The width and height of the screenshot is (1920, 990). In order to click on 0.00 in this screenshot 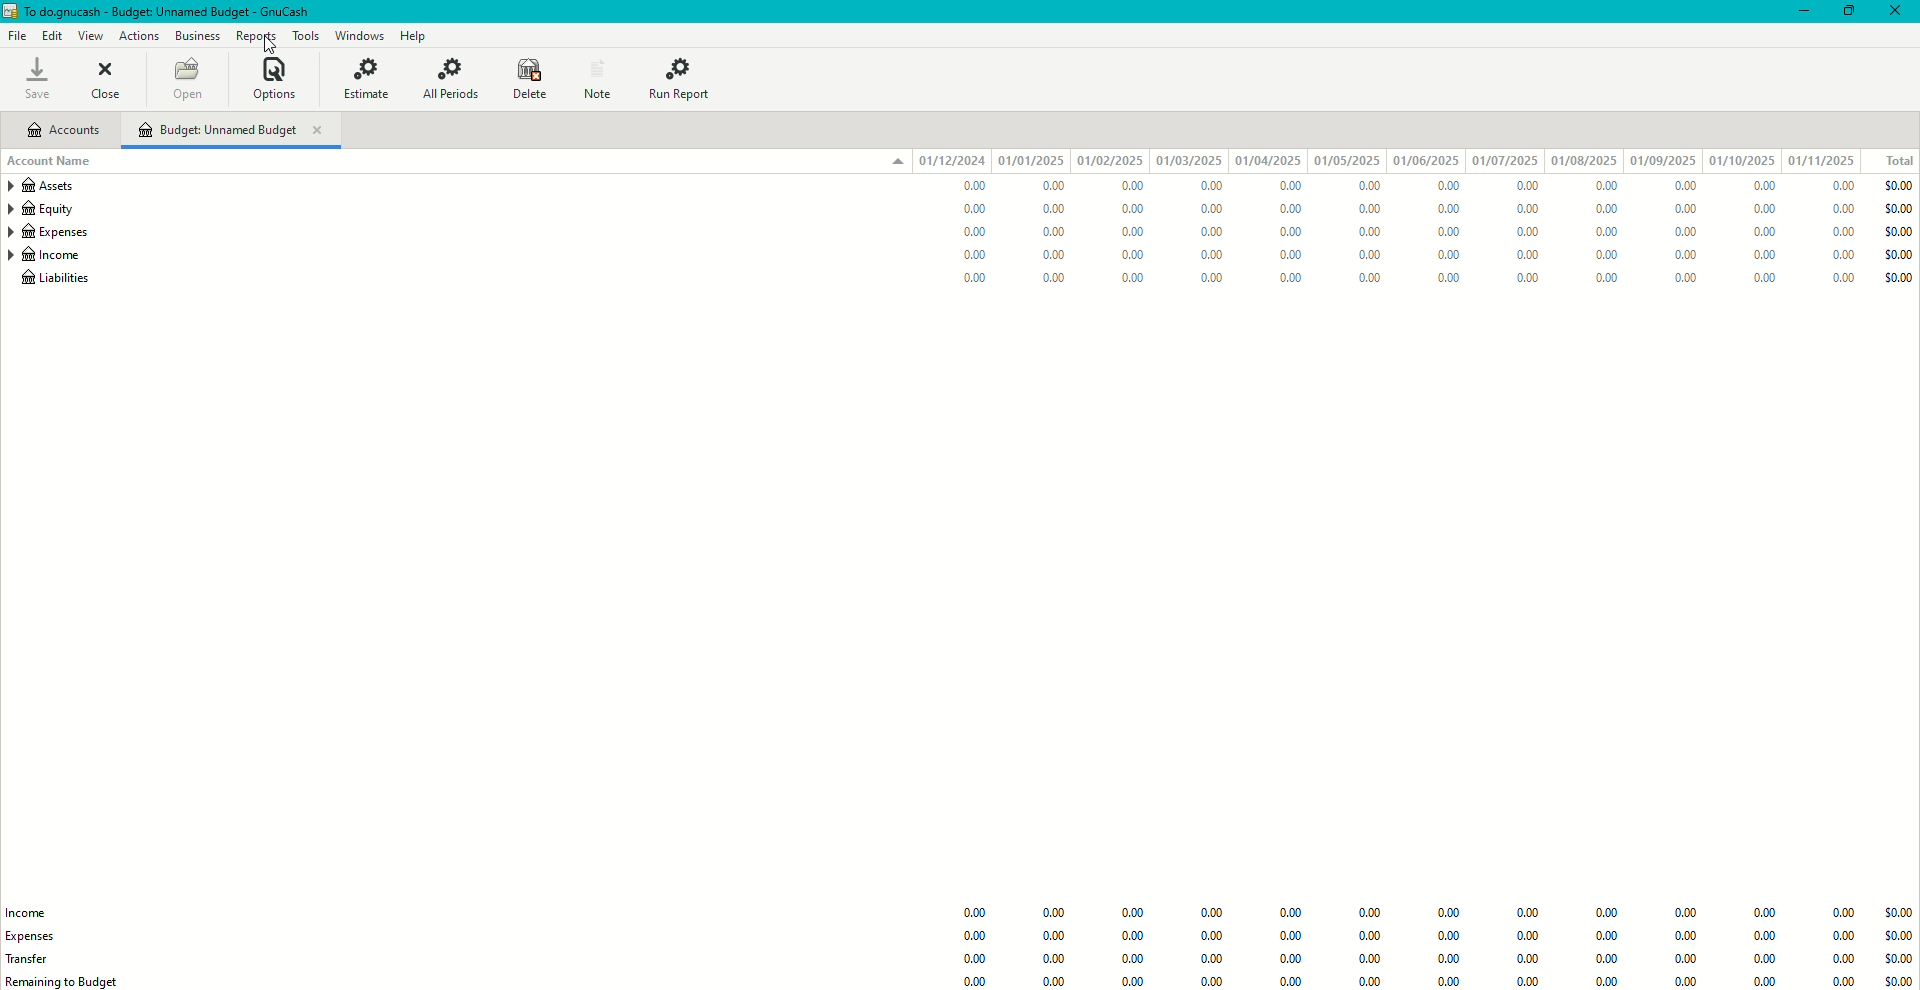, I will do `click(1608, 279)`.